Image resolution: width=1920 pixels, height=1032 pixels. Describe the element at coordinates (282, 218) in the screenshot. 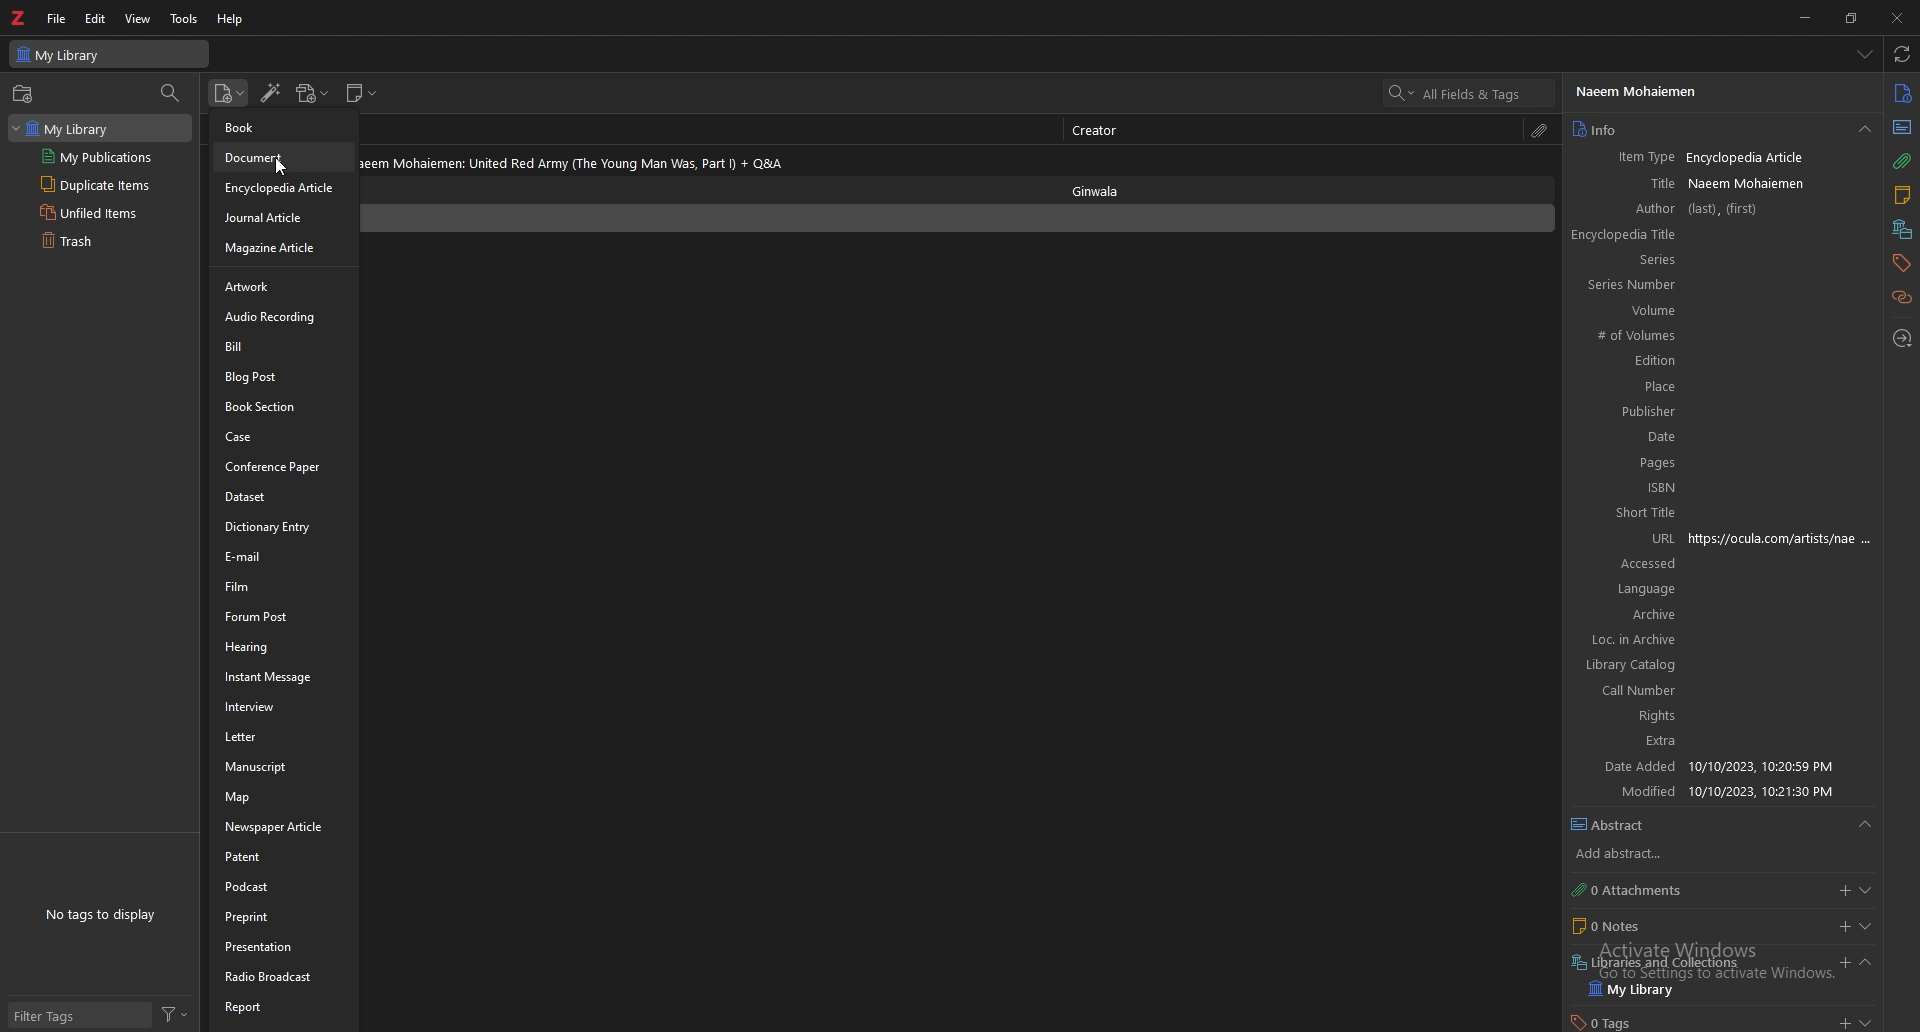

I see `journal article` at that location.